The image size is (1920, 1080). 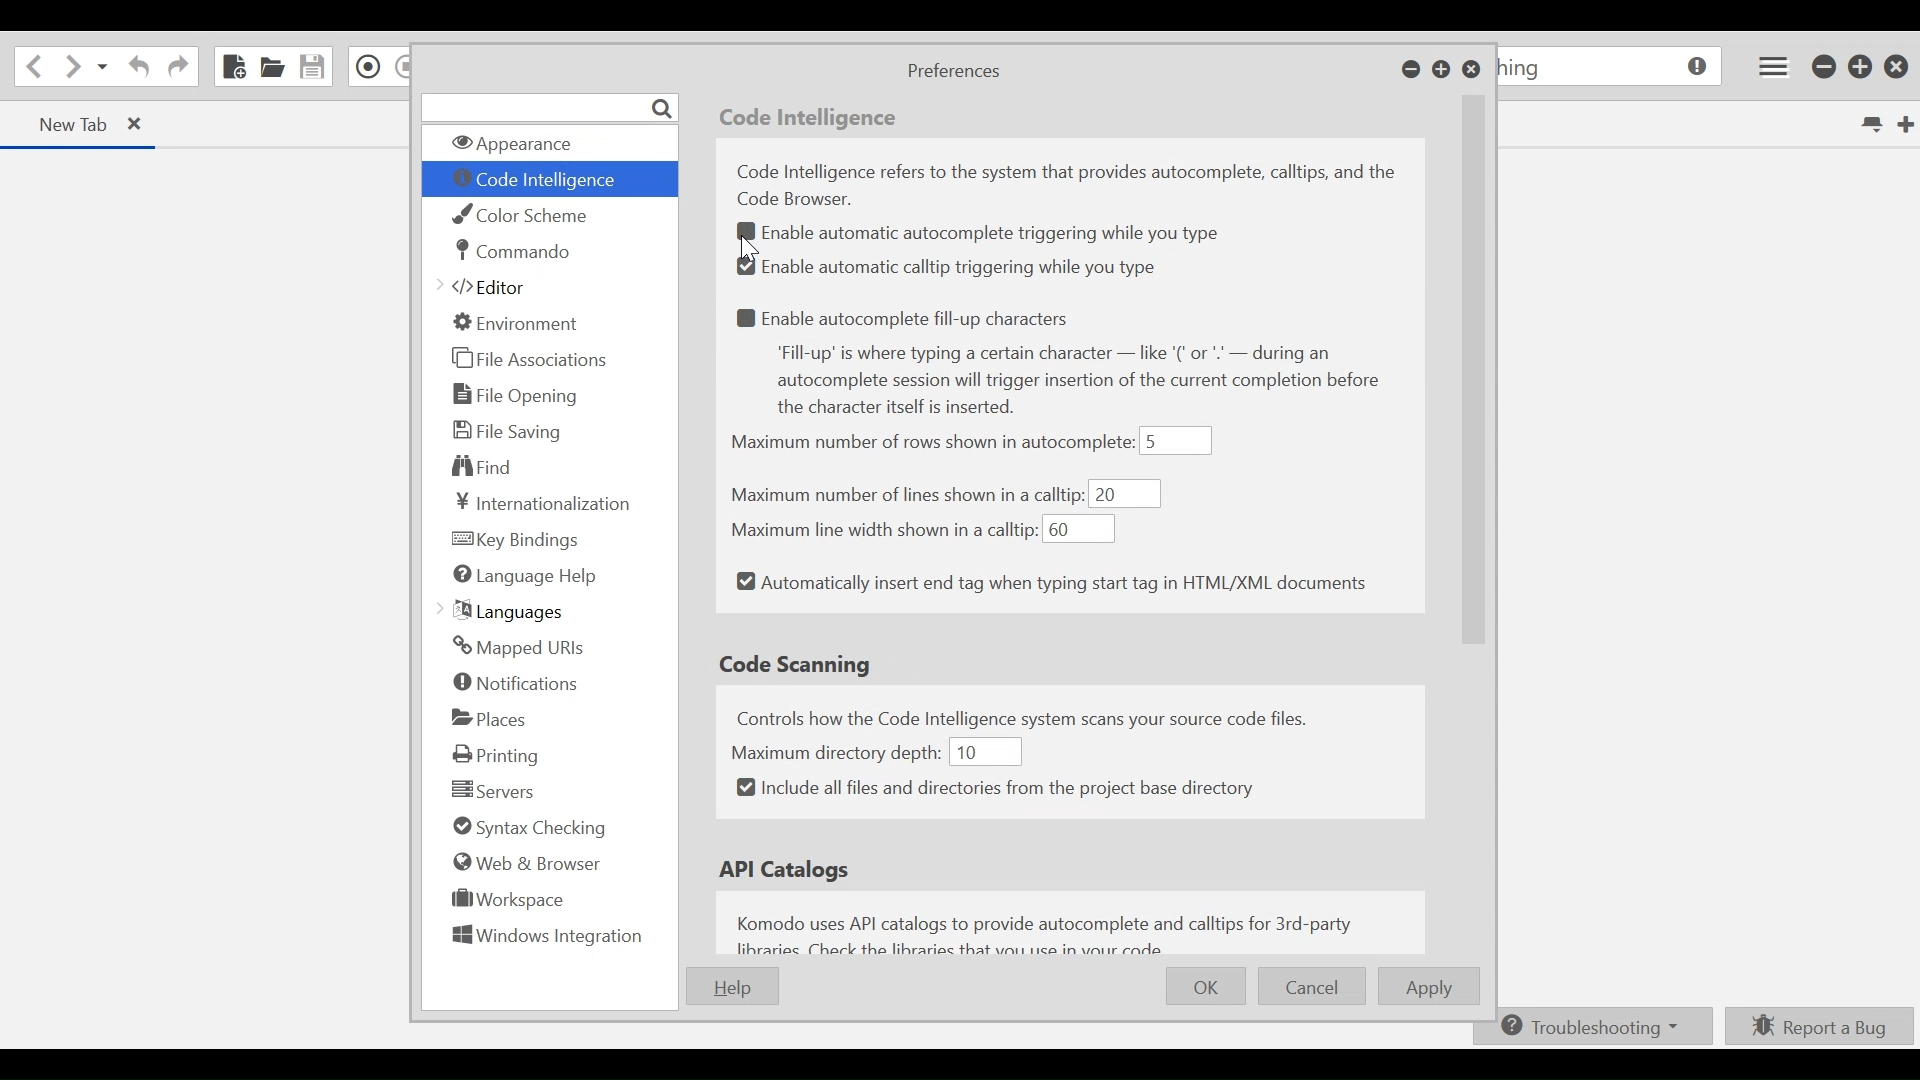 I want to click on Troubleshooting, so click(x=1589, y=1027).